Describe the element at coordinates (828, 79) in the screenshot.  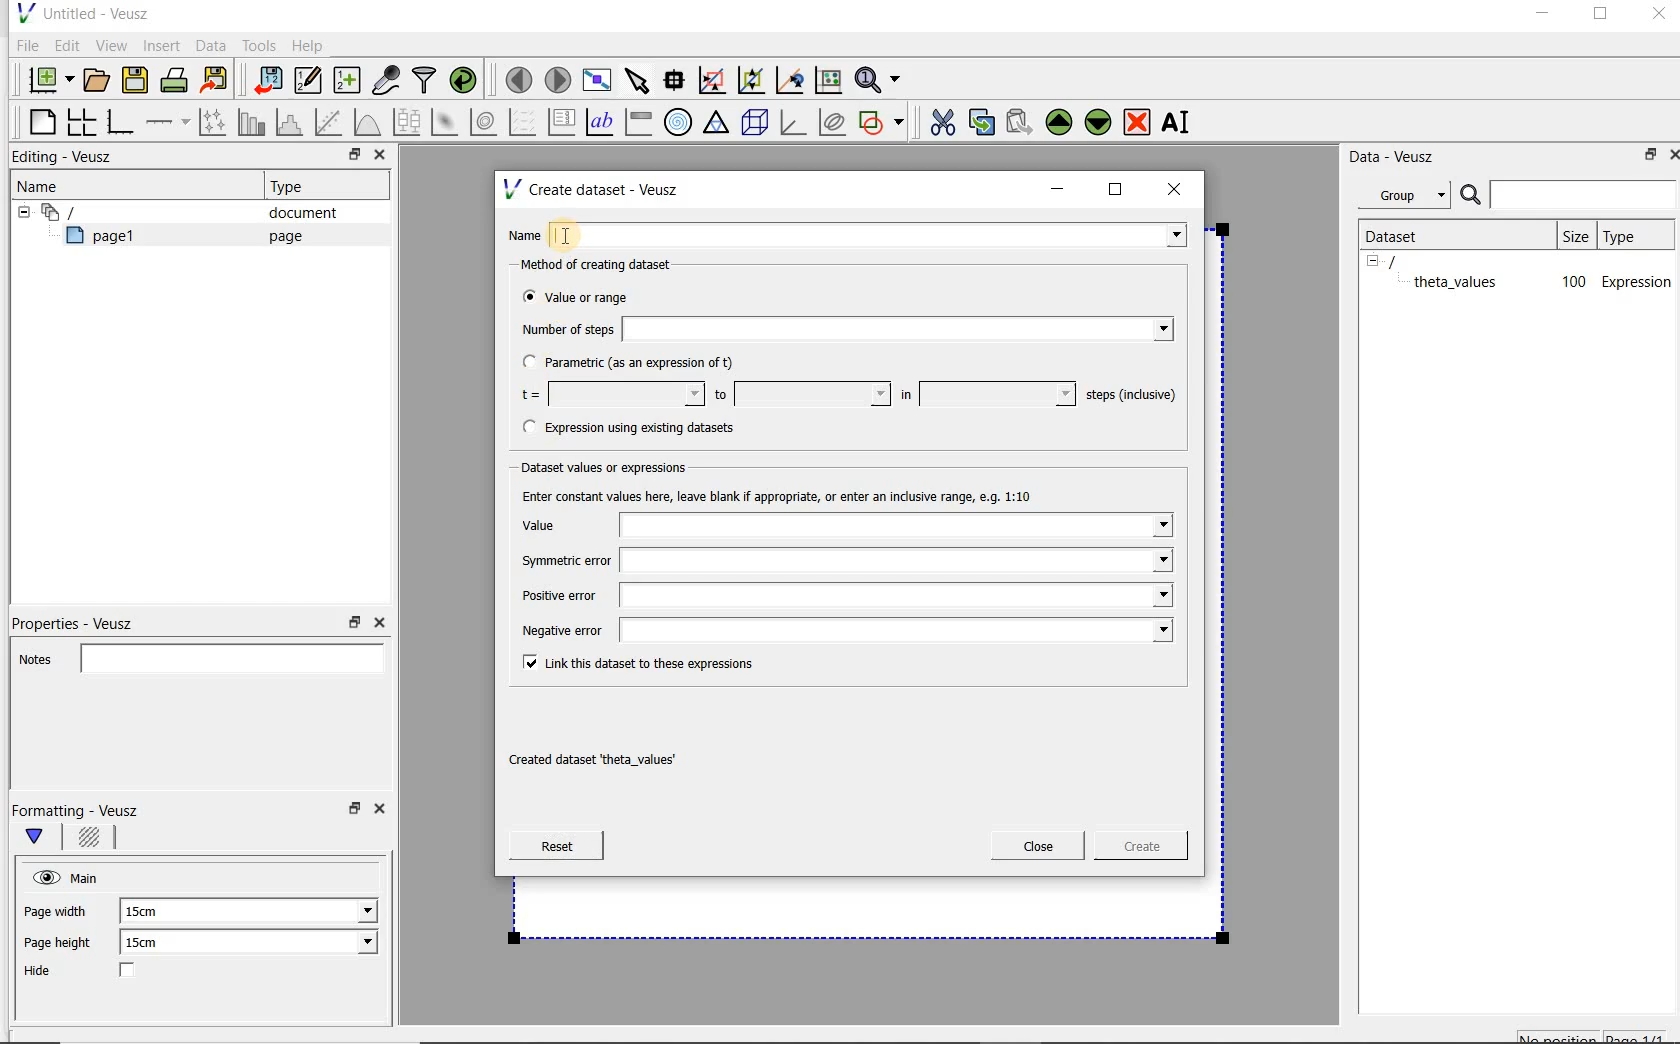
I see `click to reset graph axes` at that location.